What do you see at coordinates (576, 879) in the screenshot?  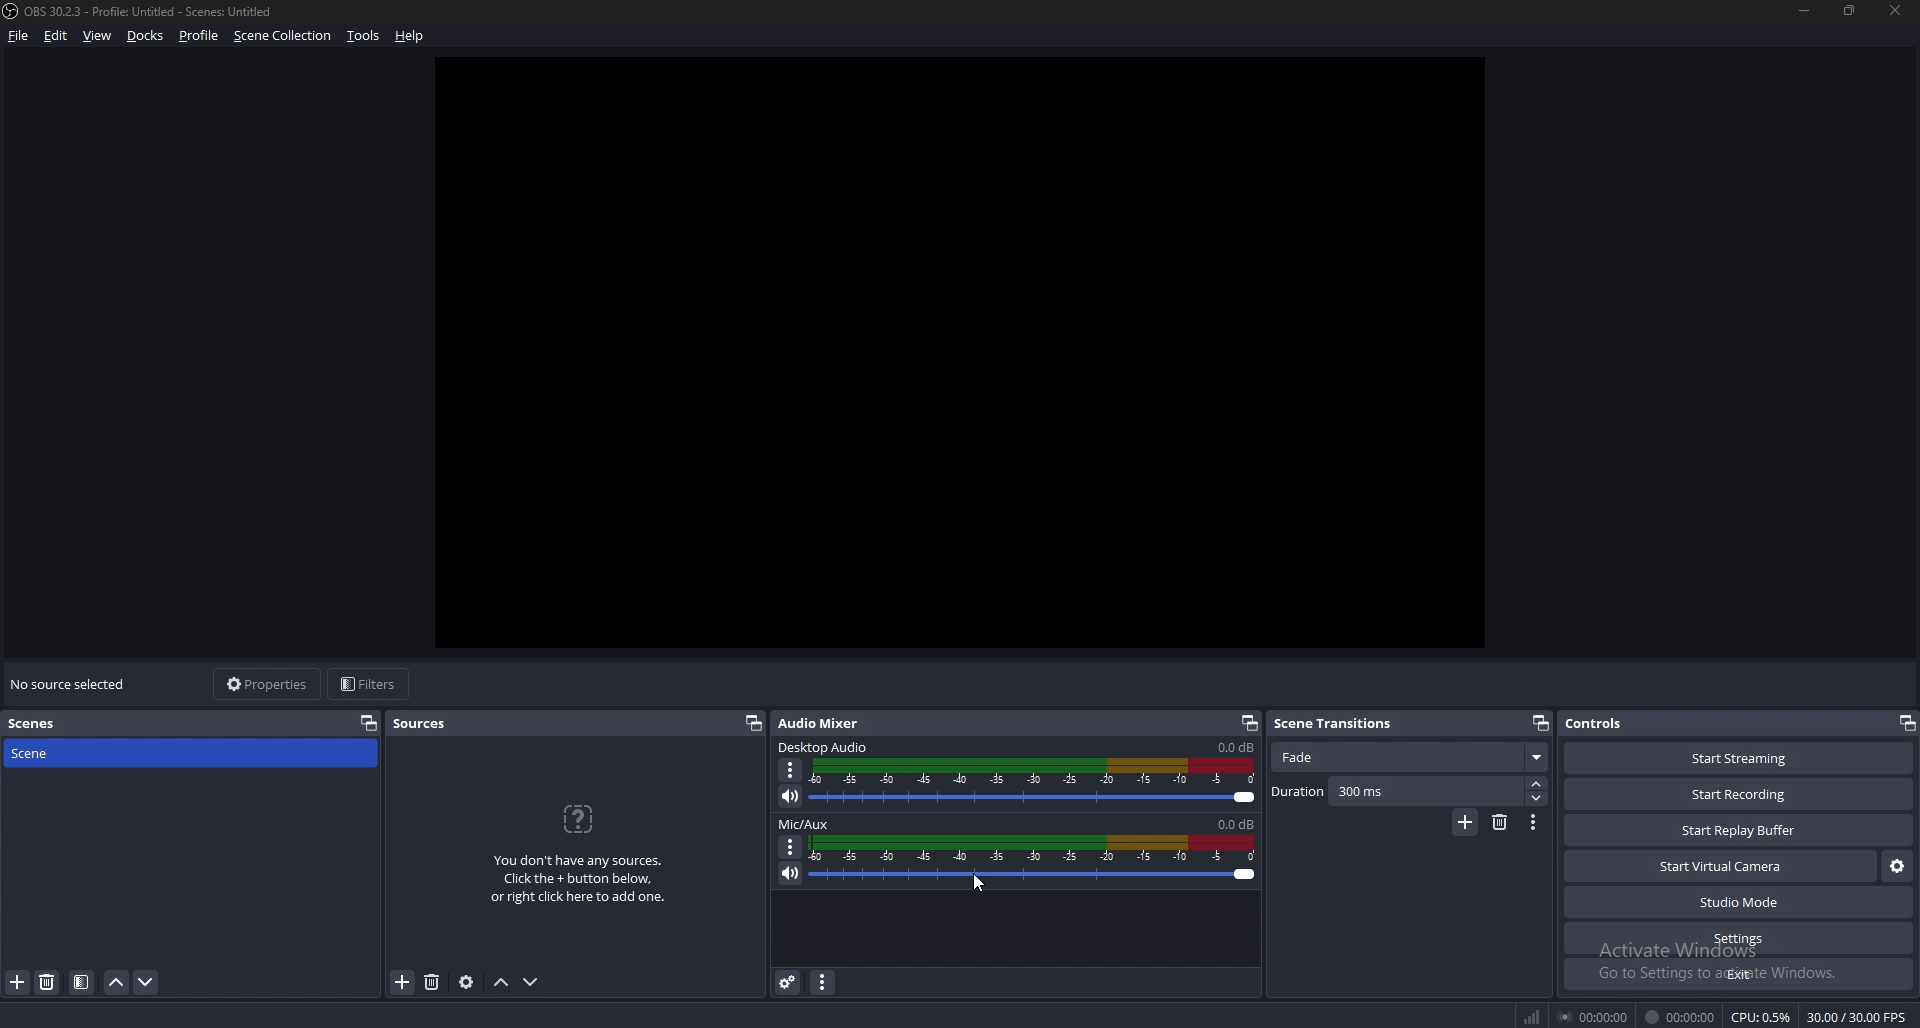 I see `You don't have any sources.Click the + button below,or right click here to add one.` at bounding box center [576, 879].